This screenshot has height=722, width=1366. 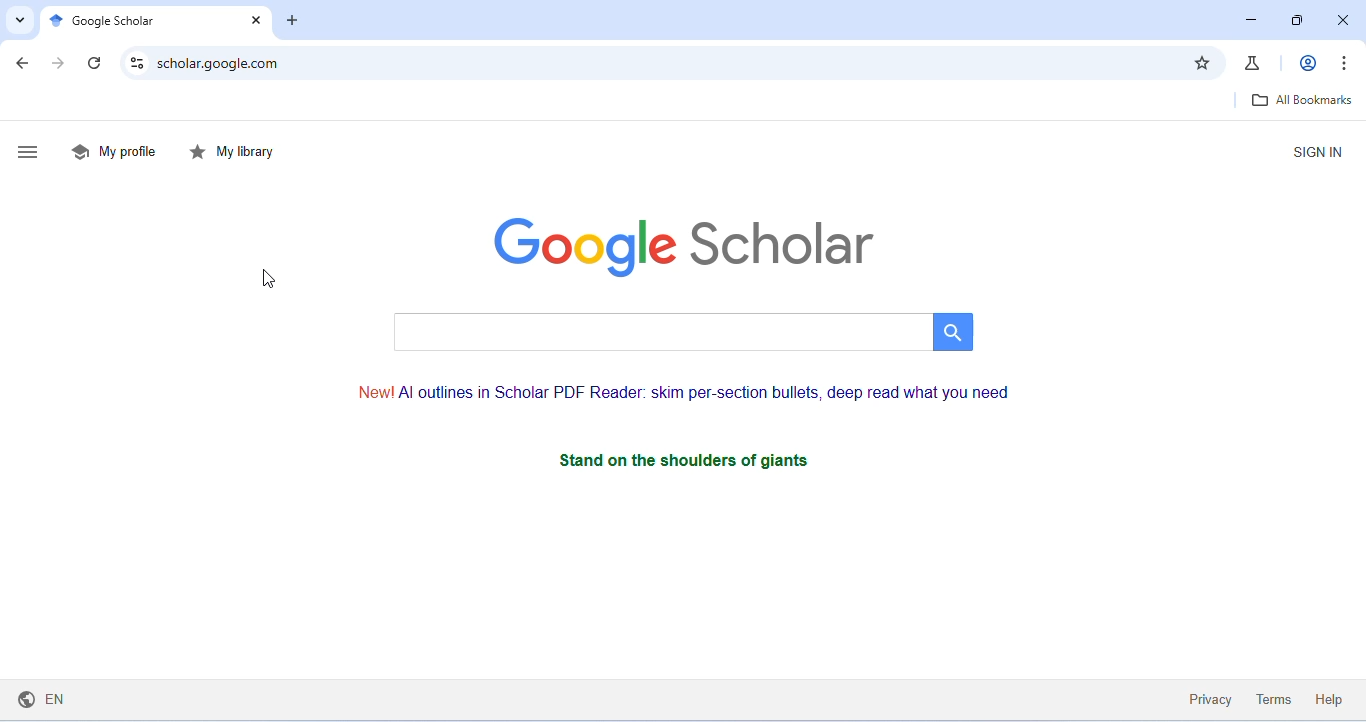 I want to click on go back, so click(x=24, y=65).